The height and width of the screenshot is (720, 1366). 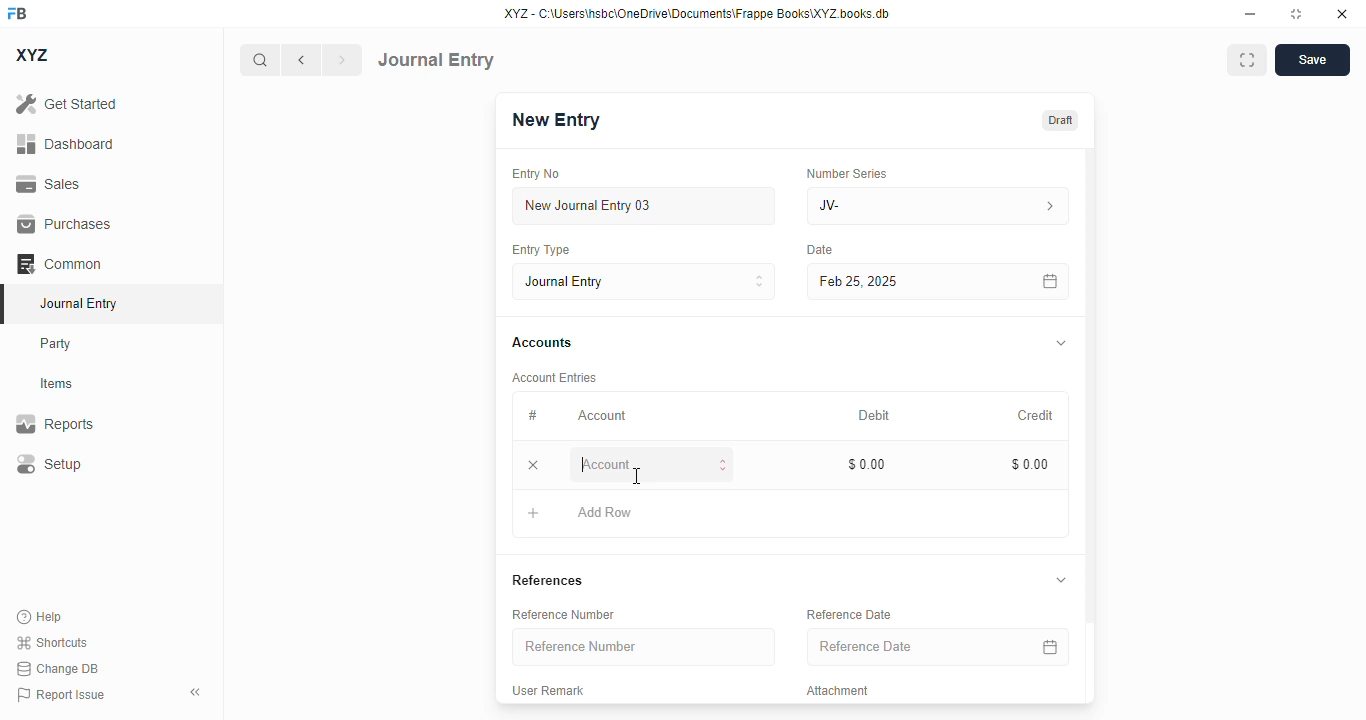 I want to click on search, so click(x=259, y=60).